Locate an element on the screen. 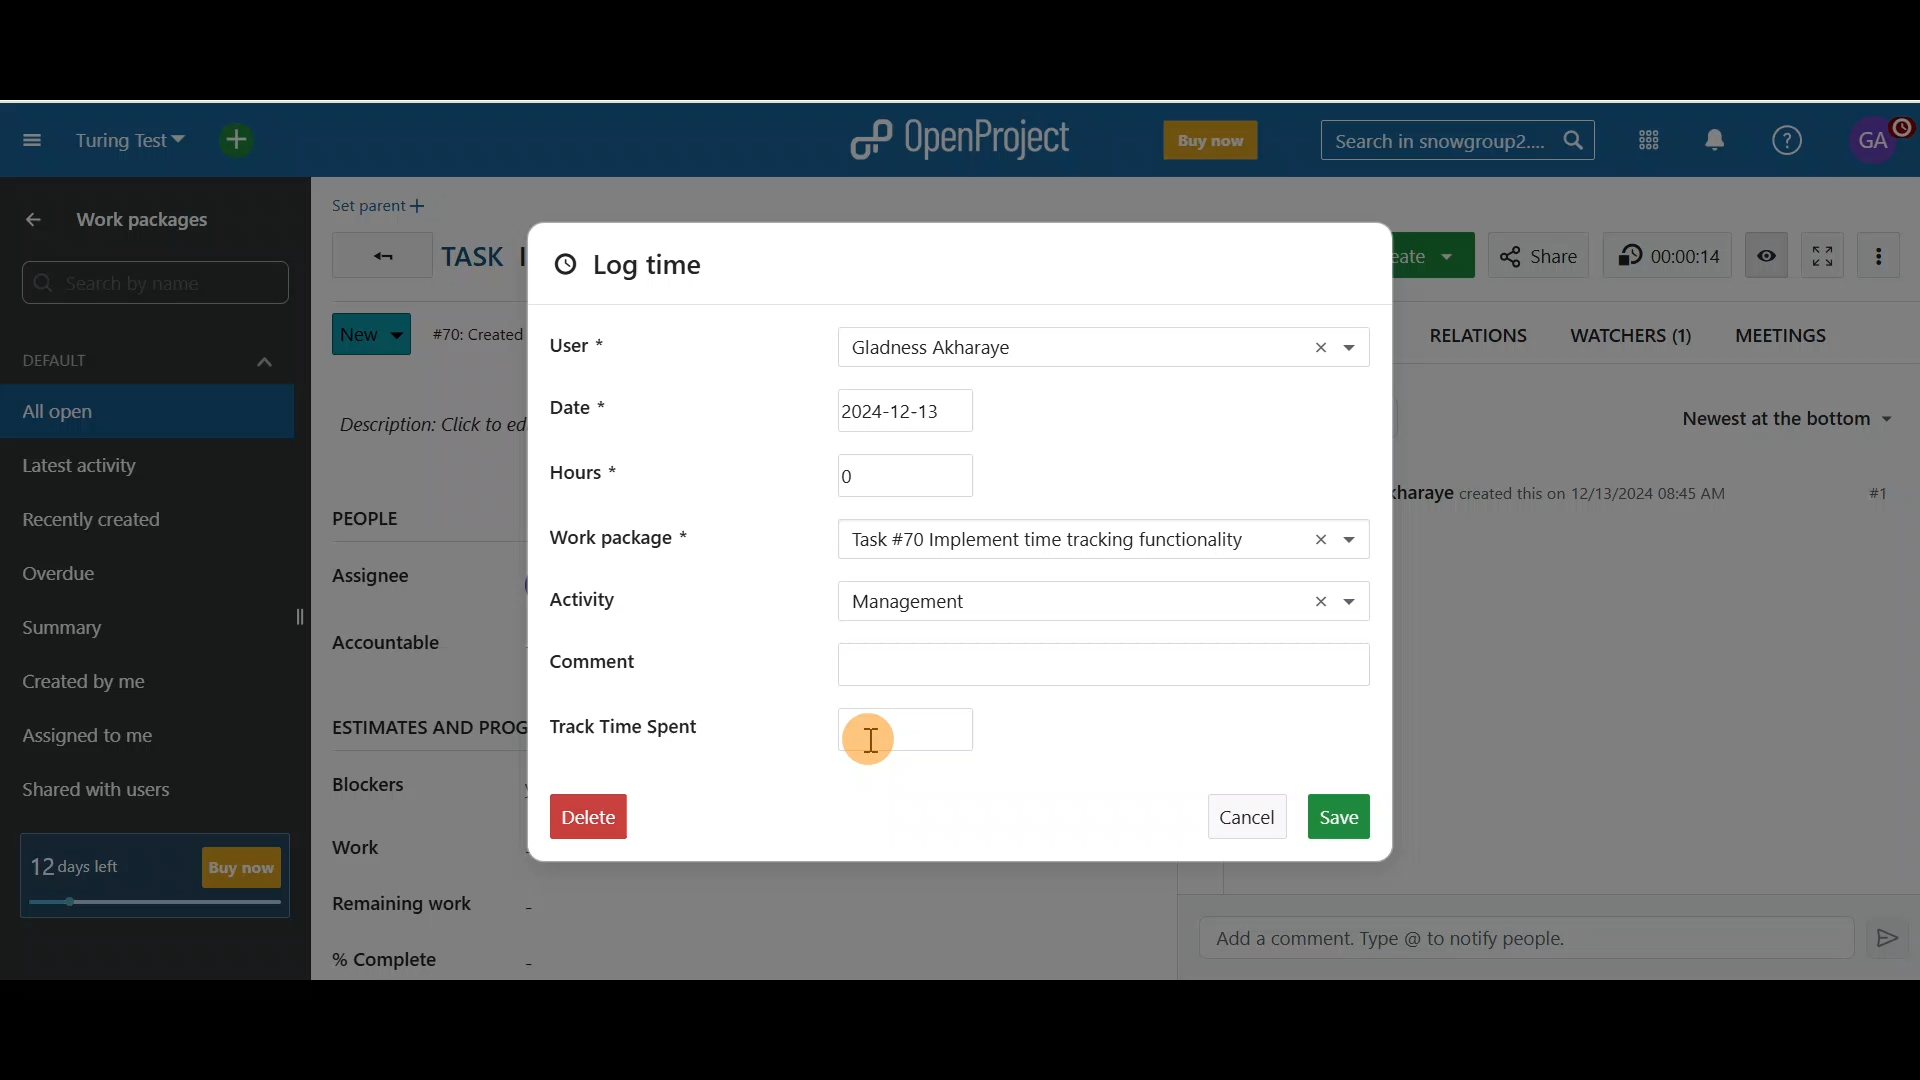  Search by name is located at coordinates (150, 284).